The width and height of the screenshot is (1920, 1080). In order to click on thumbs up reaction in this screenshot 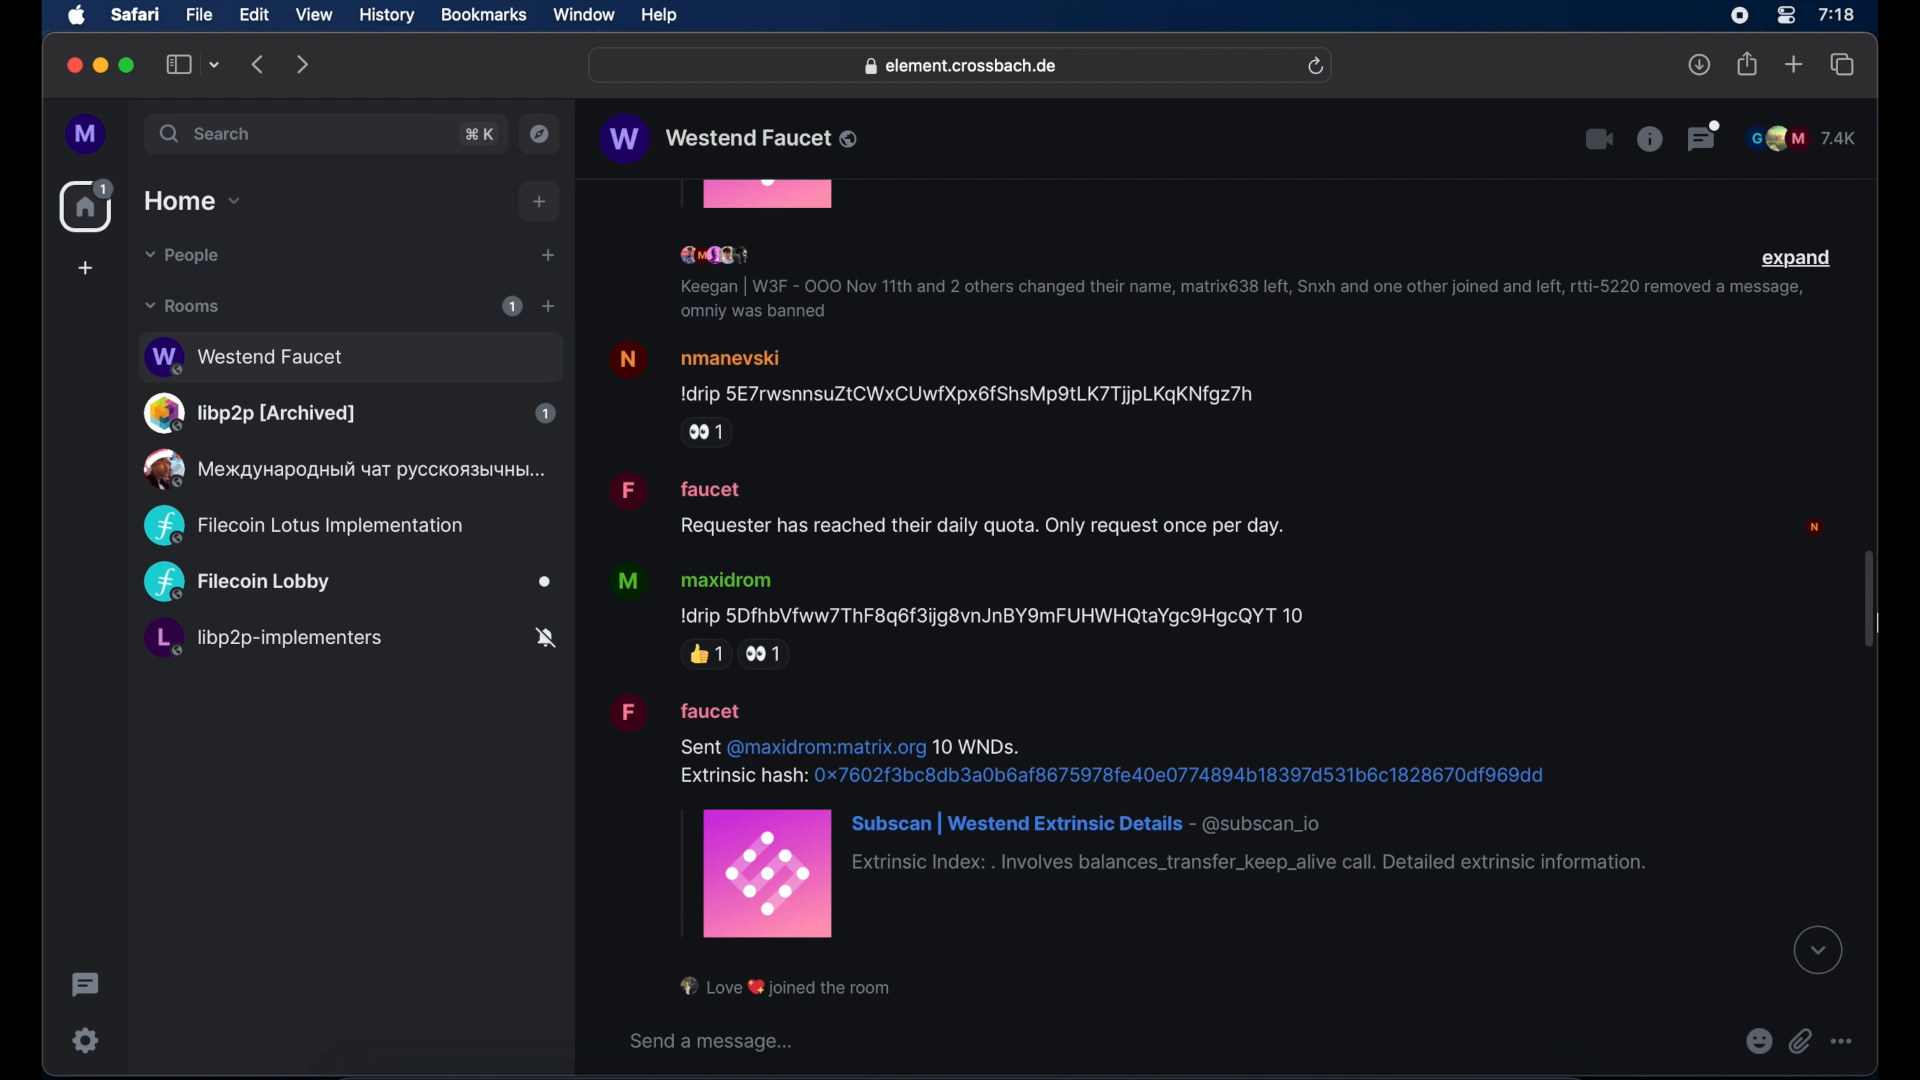, I will do `click(705, 654)`.